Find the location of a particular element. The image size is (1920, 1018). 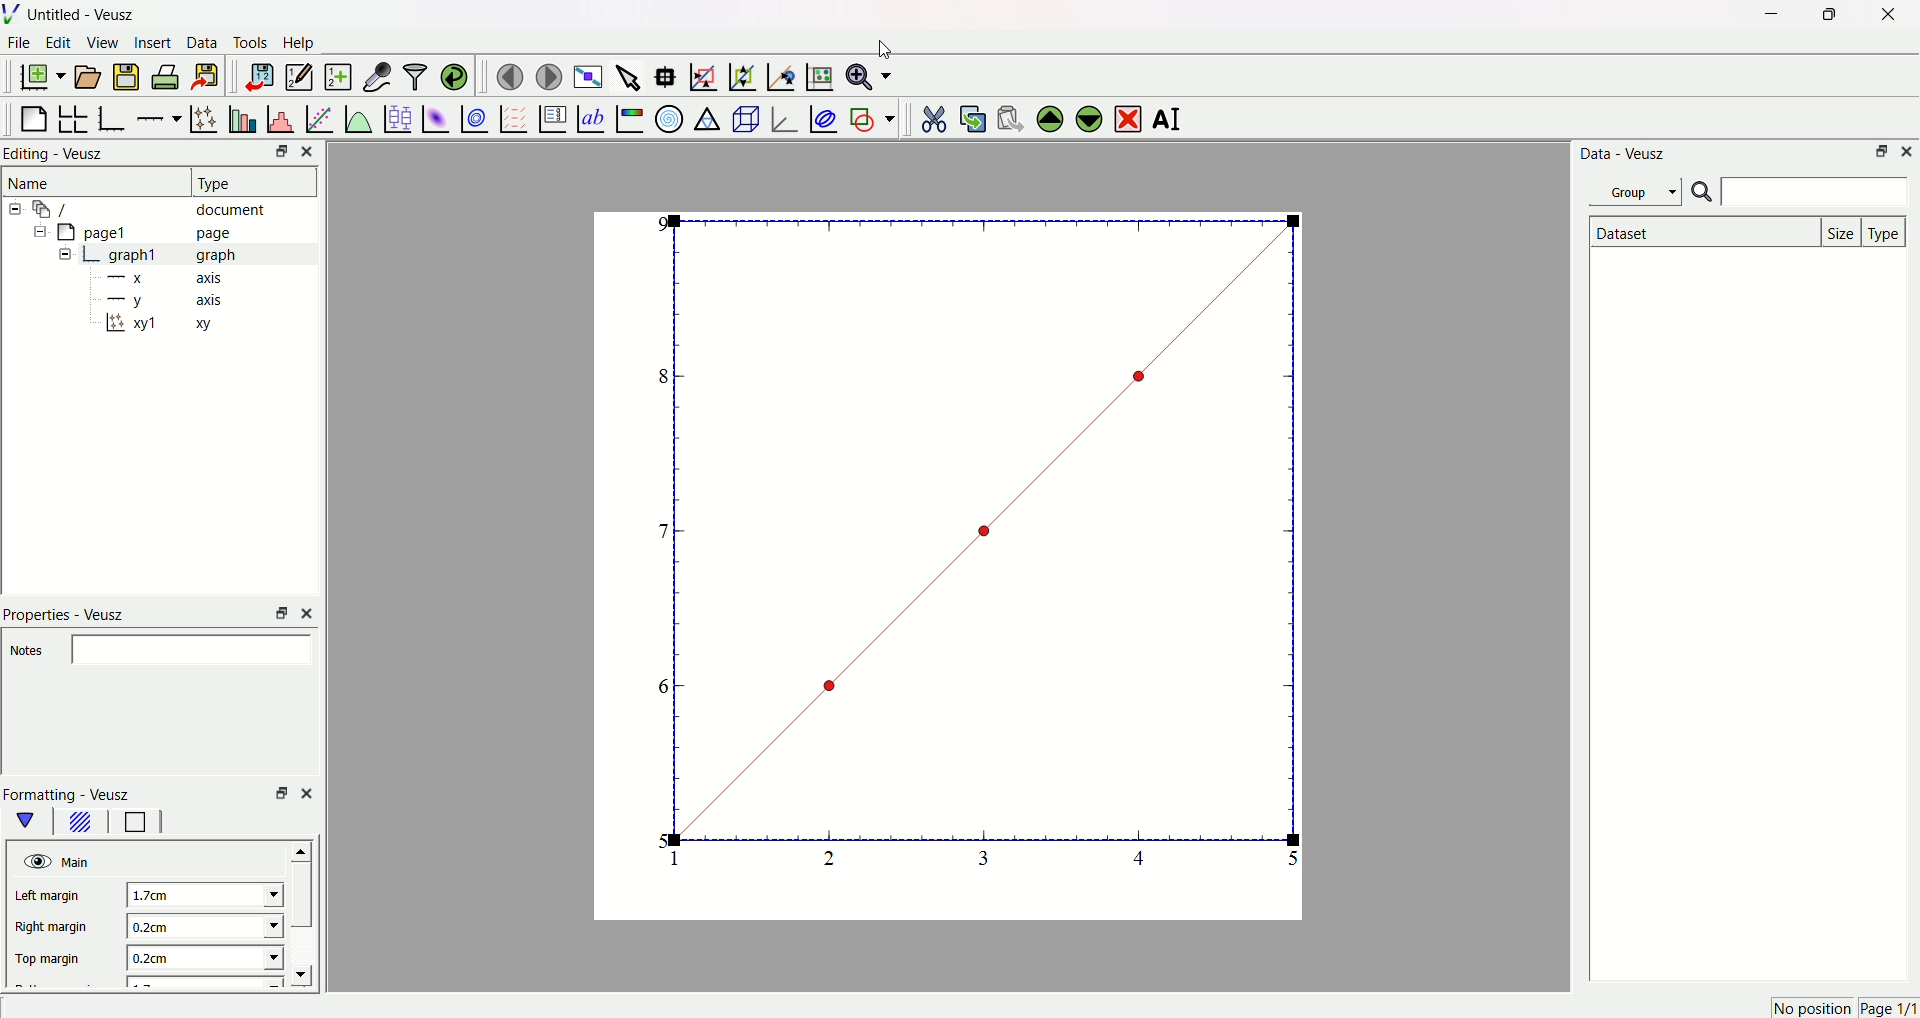

capture remote datasets is located at coordinates (375, 75).